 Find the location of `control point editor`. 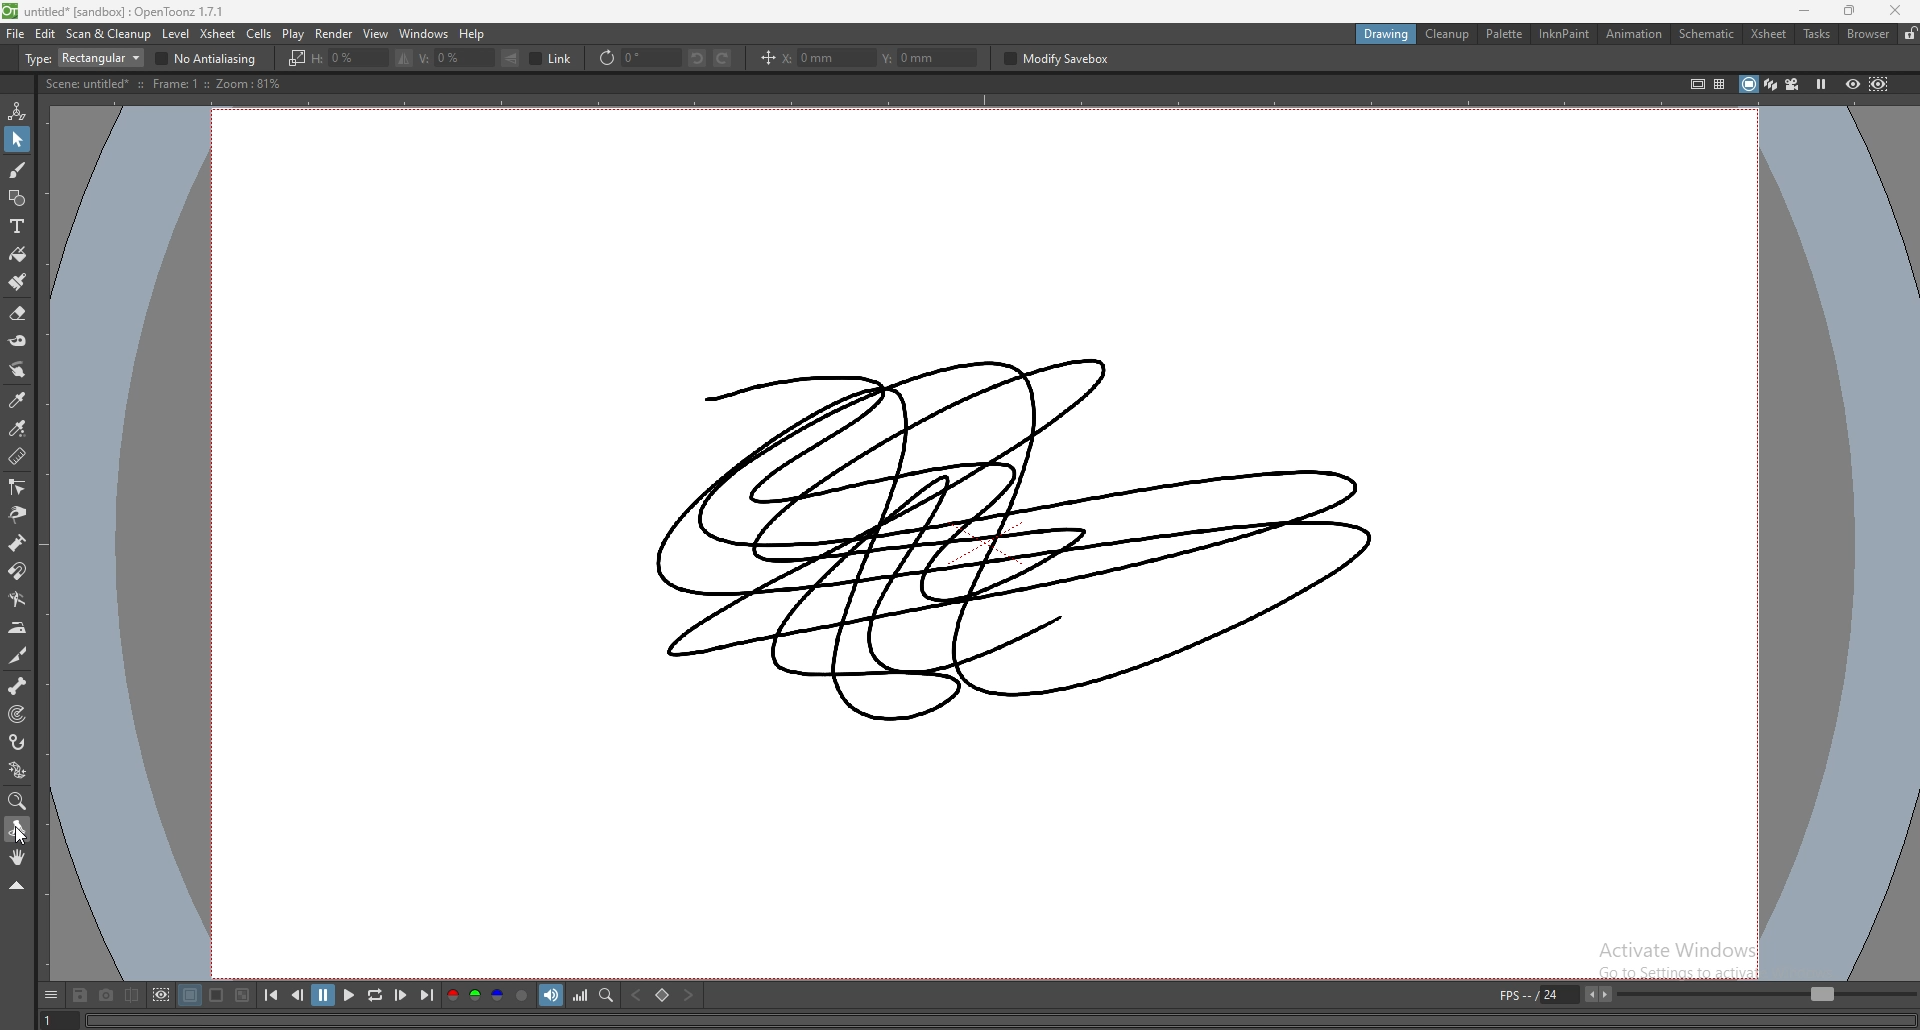

control point editor is located at coordinates (17, 487).